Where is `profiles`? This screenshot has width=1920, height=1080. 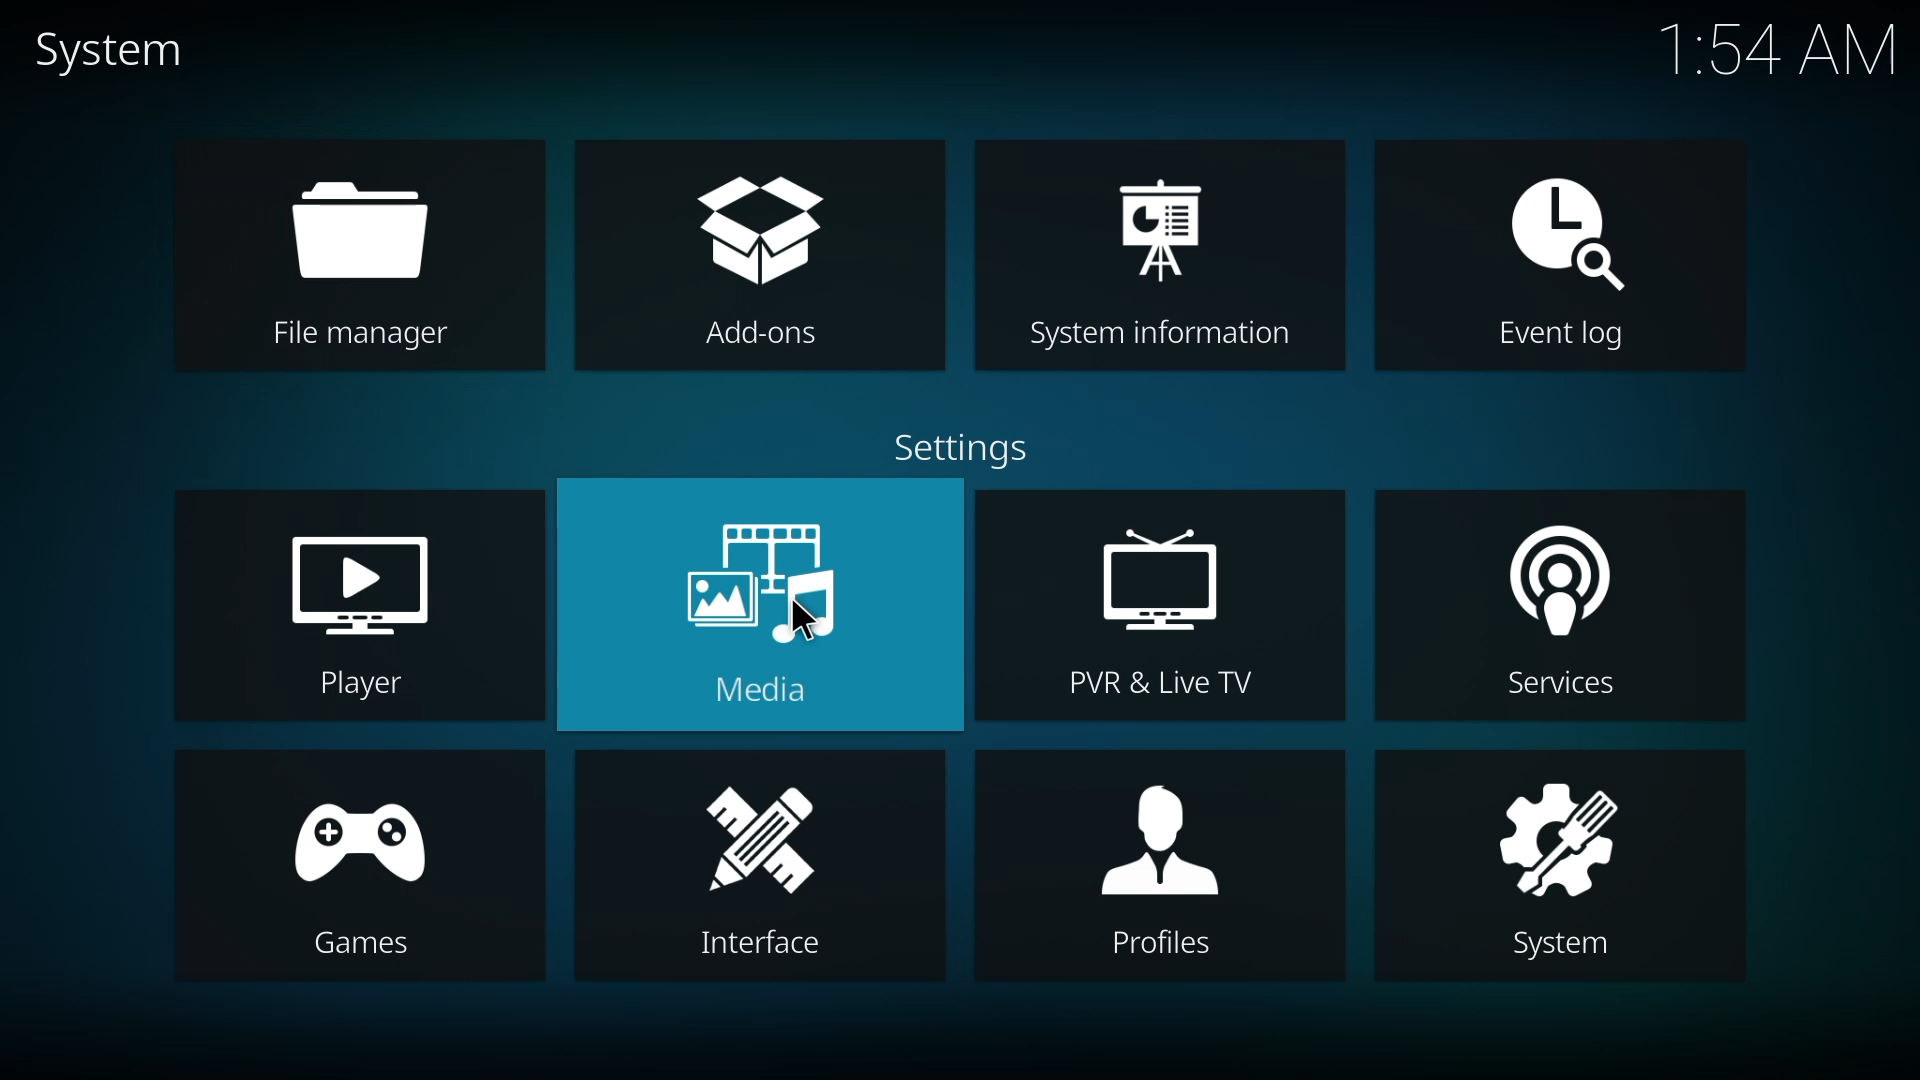
profiles is located at coordinates (1156, 879).